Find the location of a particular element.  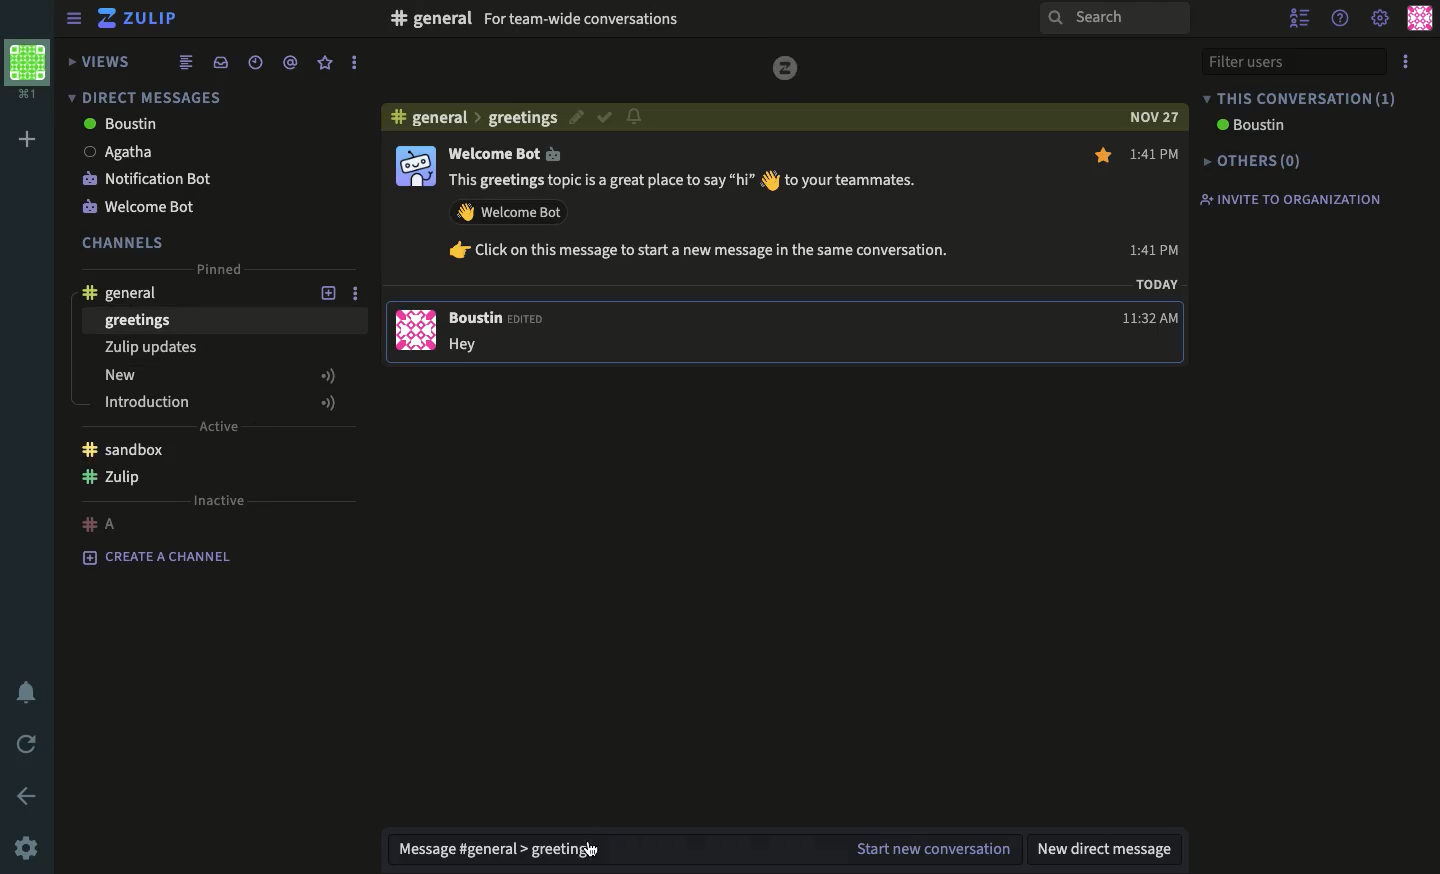

search is located at coordinates (1117, 20).